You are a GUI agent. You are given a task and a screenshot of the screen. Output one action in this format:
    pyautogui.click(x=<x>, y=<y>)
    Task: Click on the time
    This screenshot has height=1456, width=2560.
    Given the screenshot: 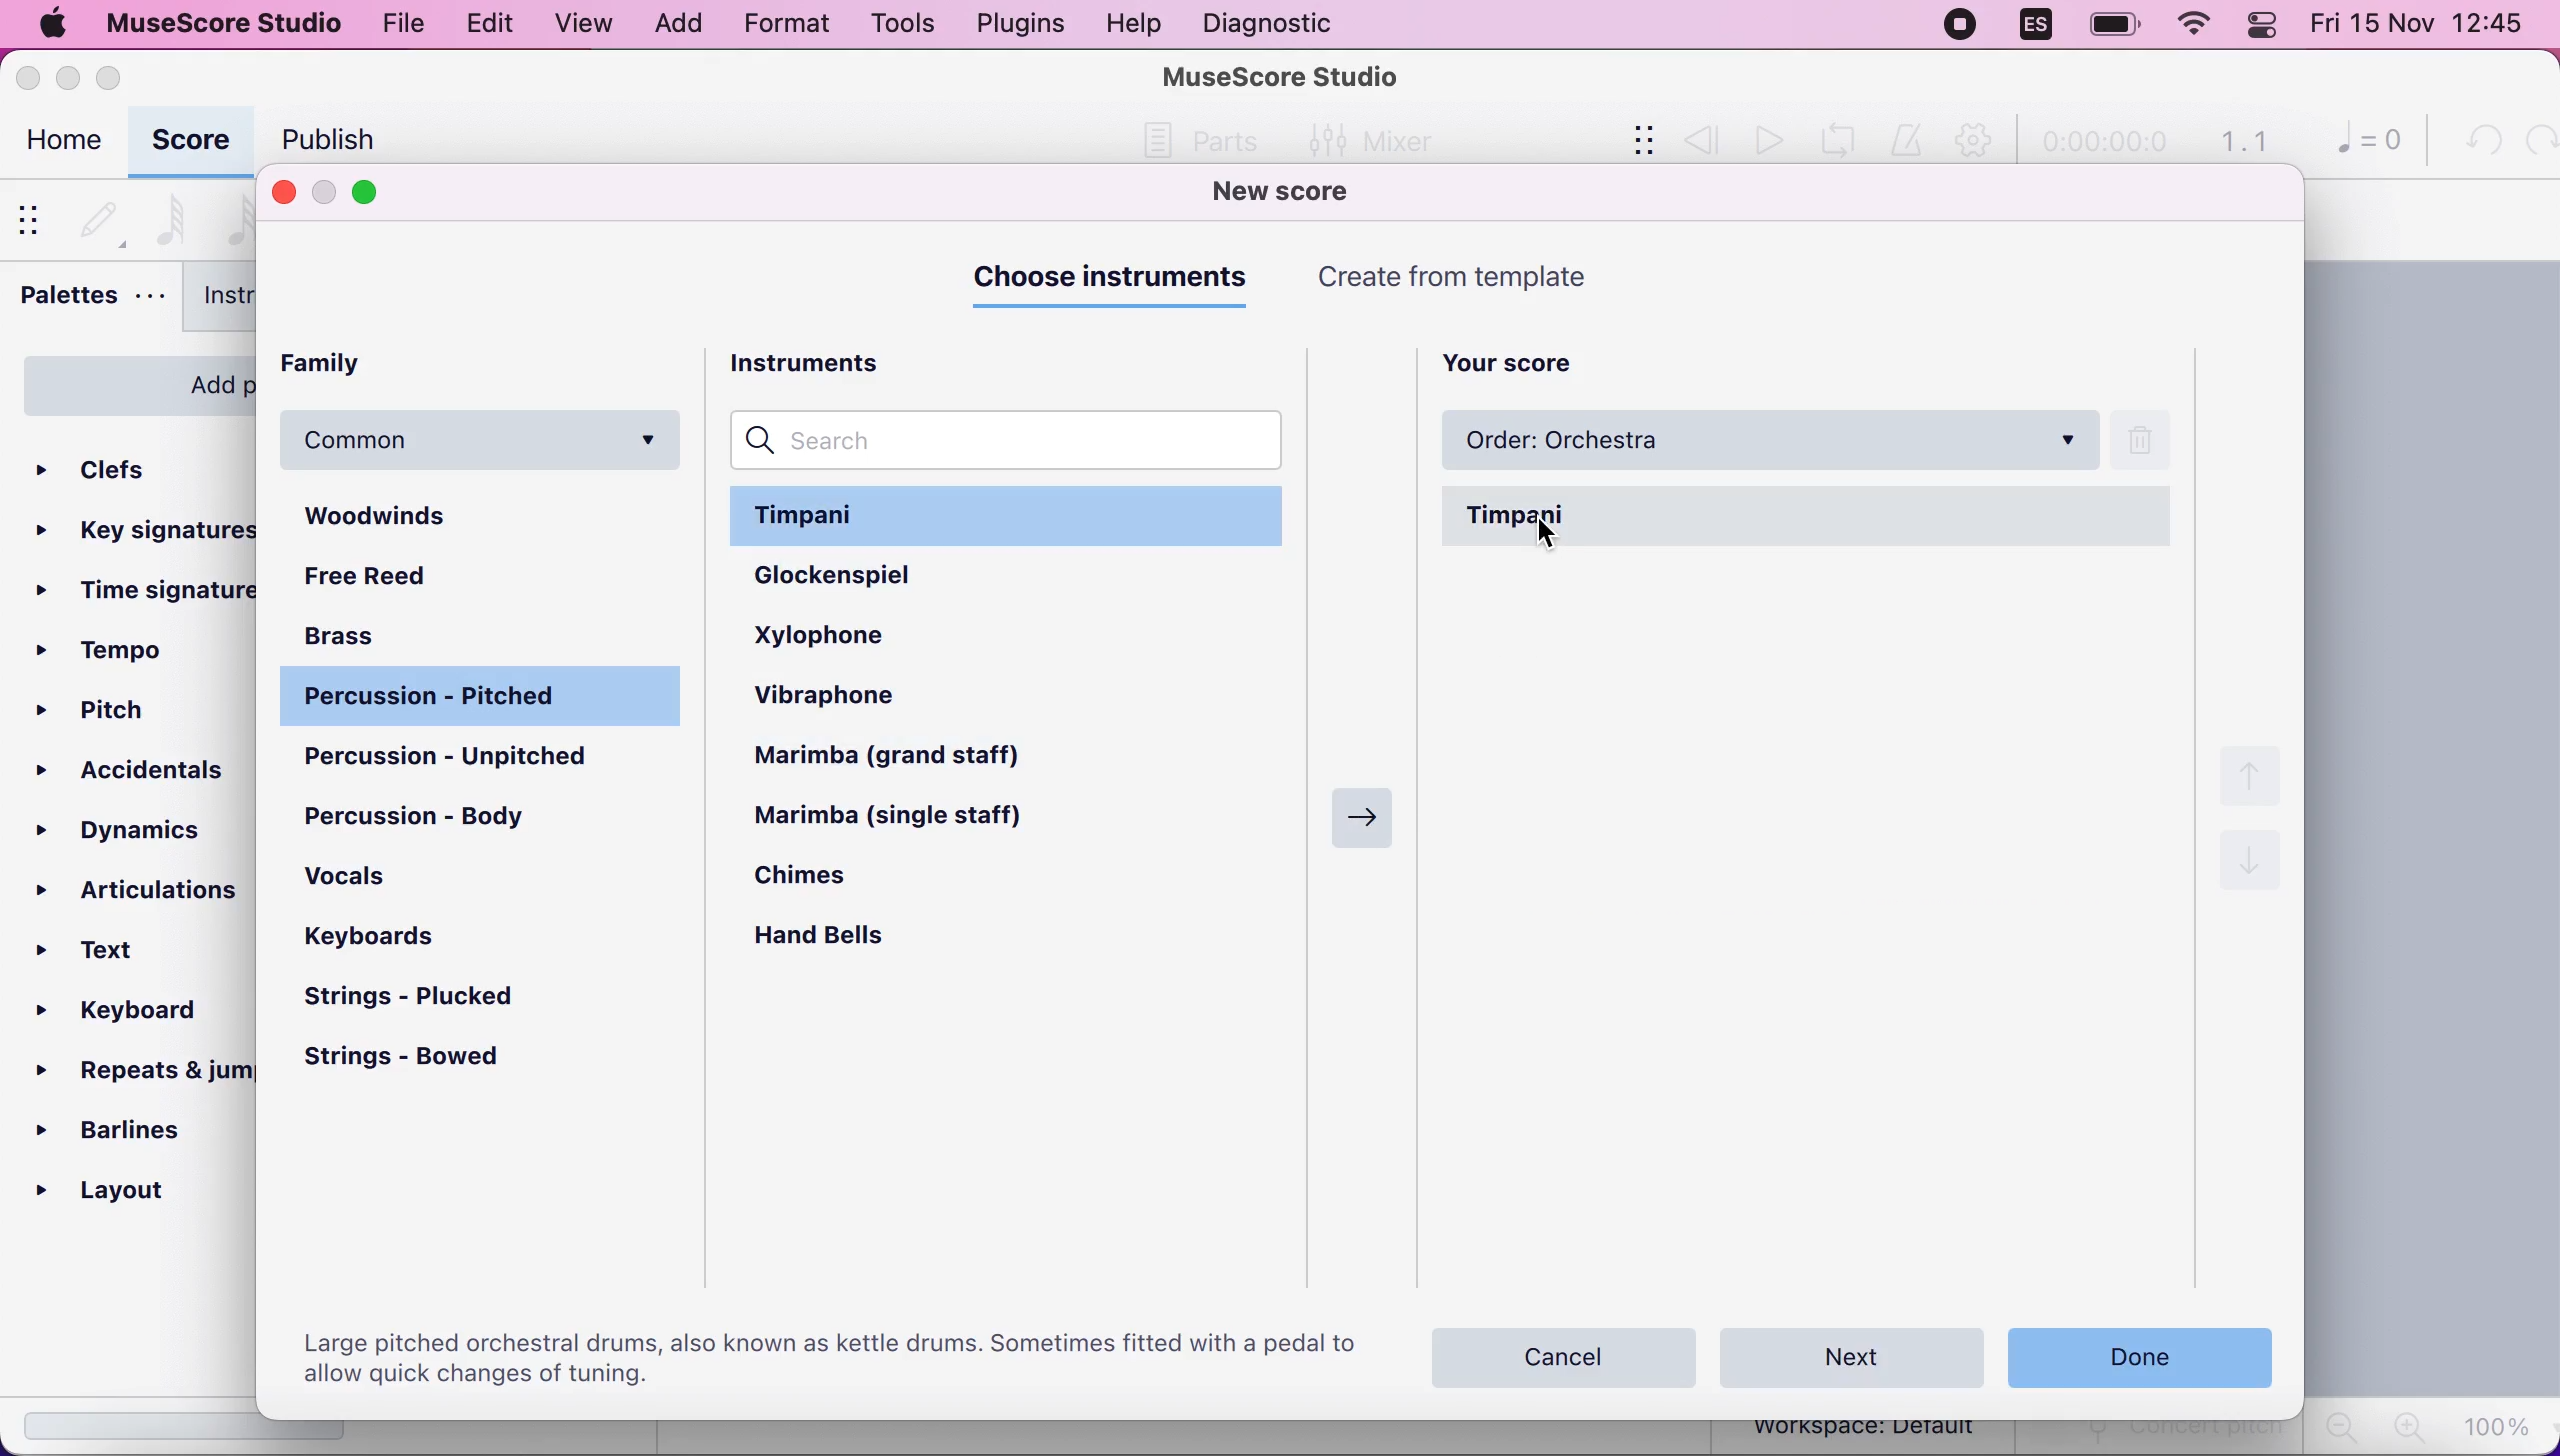 What is the action you would take?
    pyautogui.click(x=2102, y=144)
    